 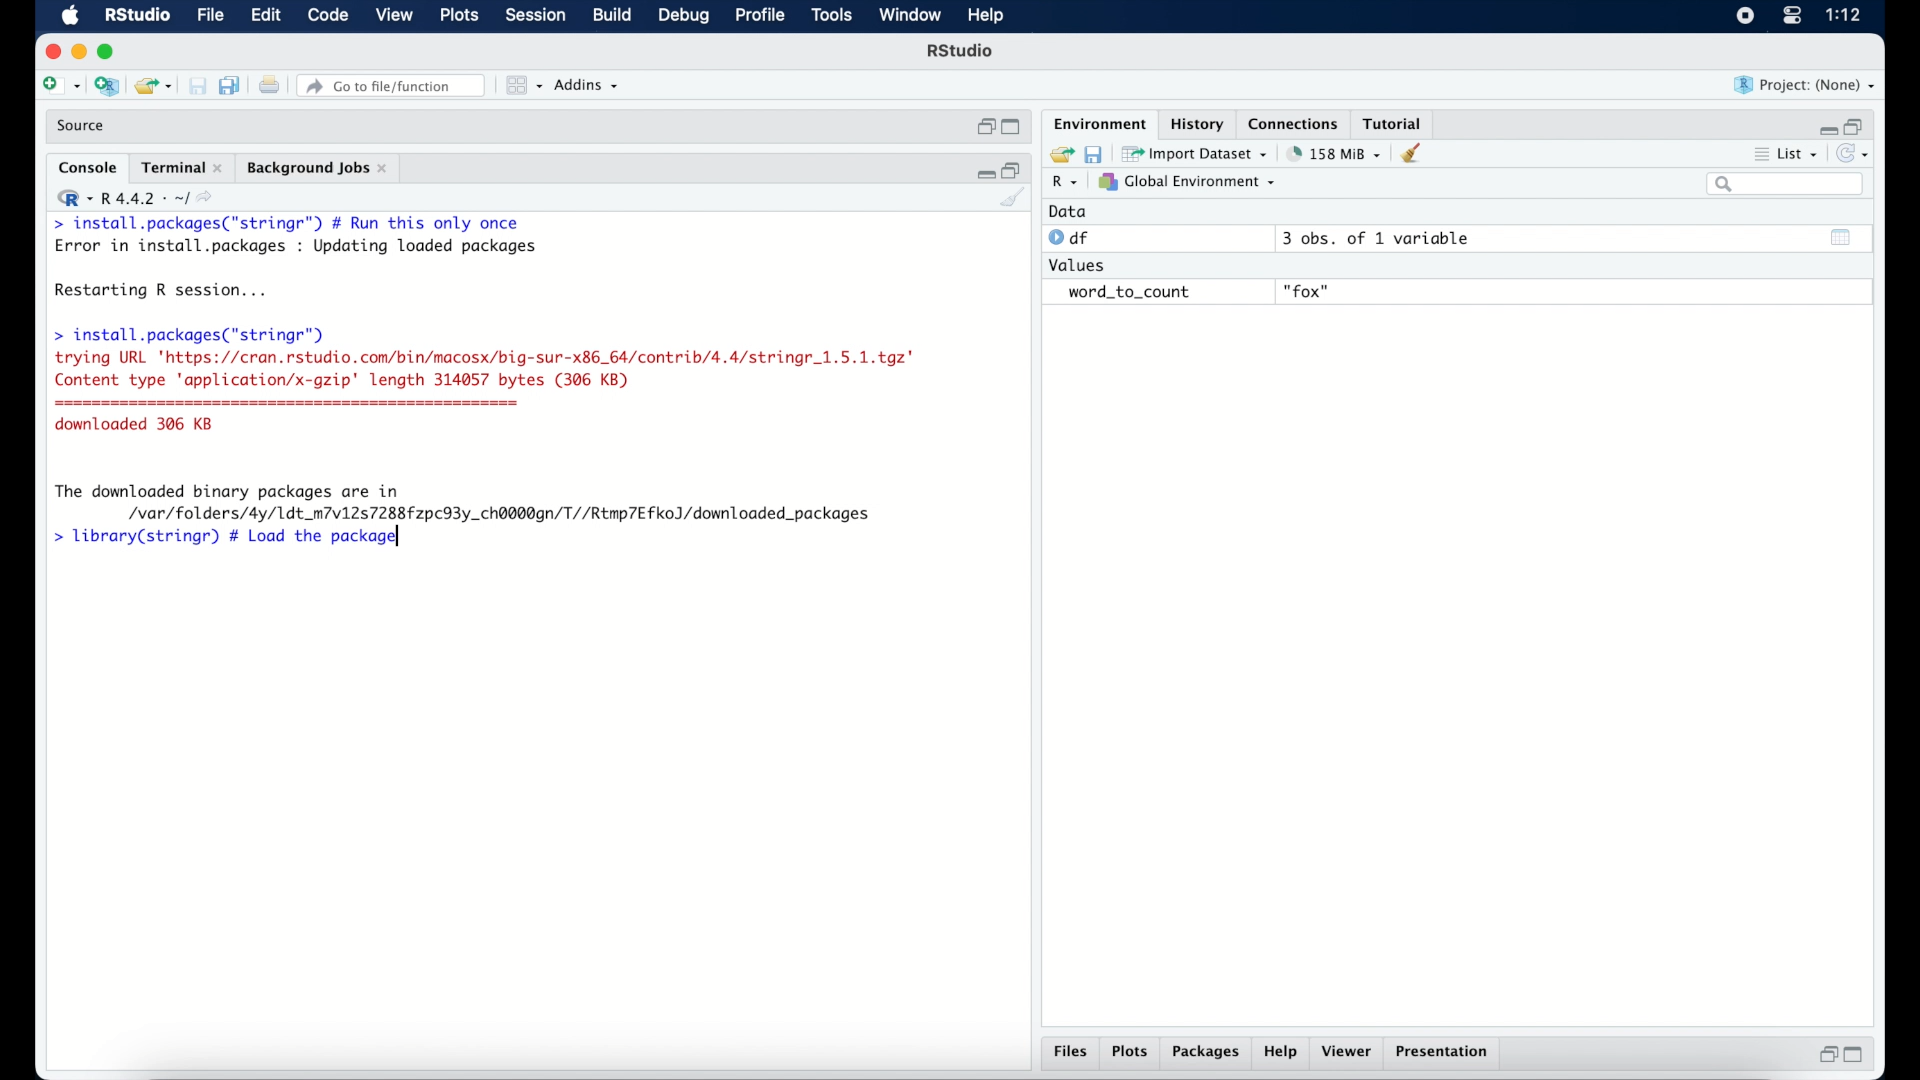 What do you see at coordinates (1126, 293) in the screenshot?
I see `word_to_count` at bounding box center [1126, 293].